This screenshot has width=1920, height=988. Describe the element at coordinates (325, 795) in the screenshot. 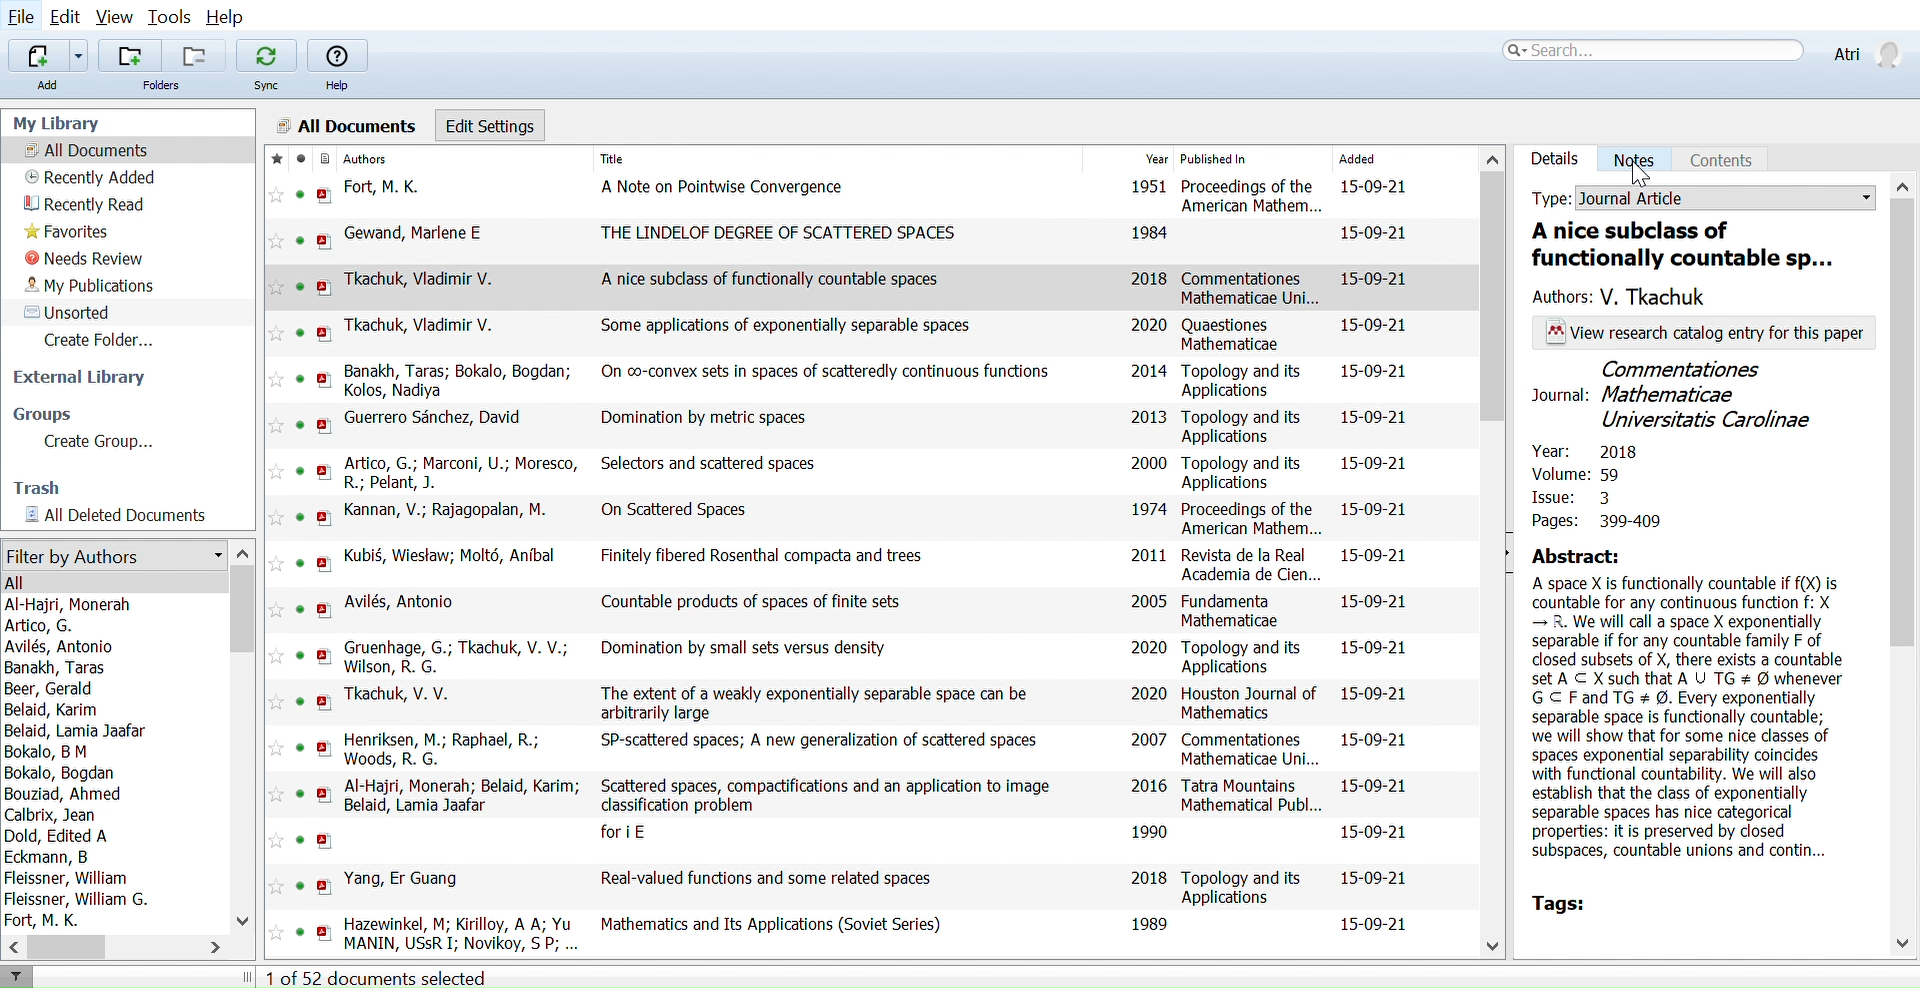

I see `open PDF` at that location.